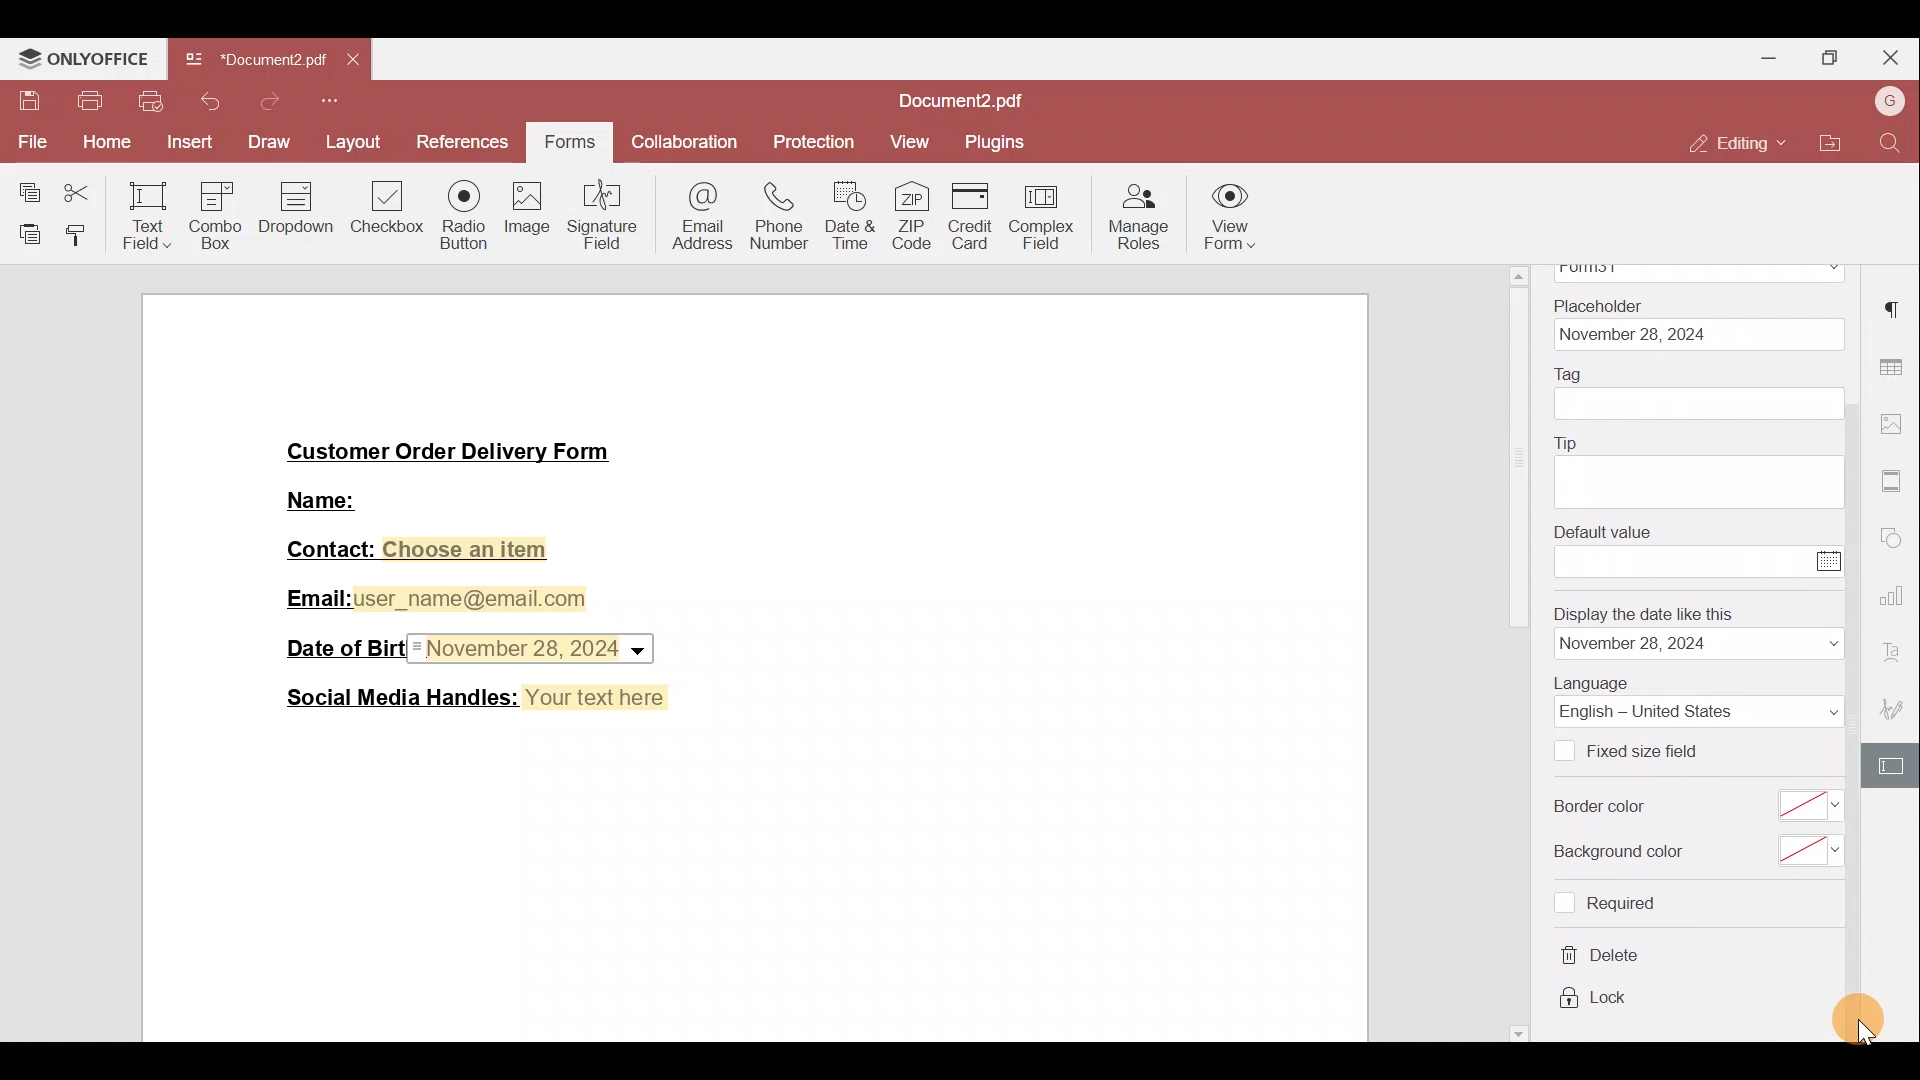  Describe the element at coordinates (145, 215) in the screenshot. I see `Text field` at that location.